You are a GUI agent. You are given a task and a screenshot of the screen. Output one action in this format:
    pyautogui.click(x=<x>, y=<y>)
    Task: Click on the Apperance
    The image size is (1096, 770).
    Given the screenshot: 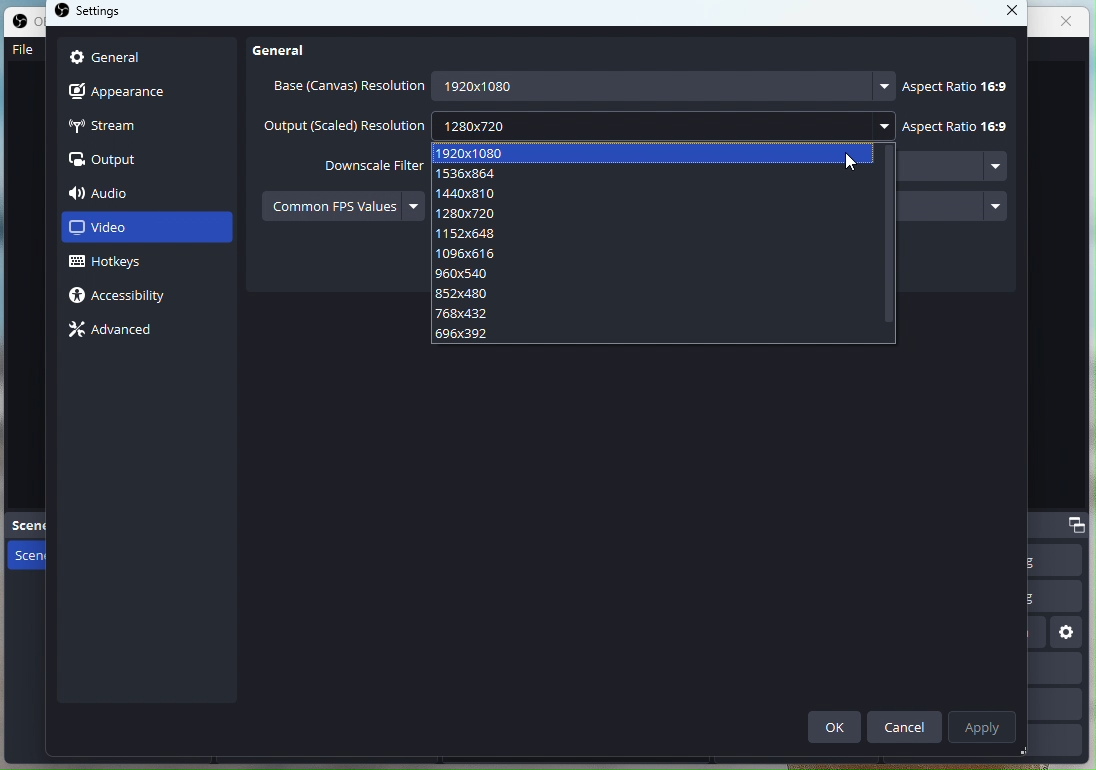 What is the action you would take?
    pyautogui.click(x=148, y=92)
    